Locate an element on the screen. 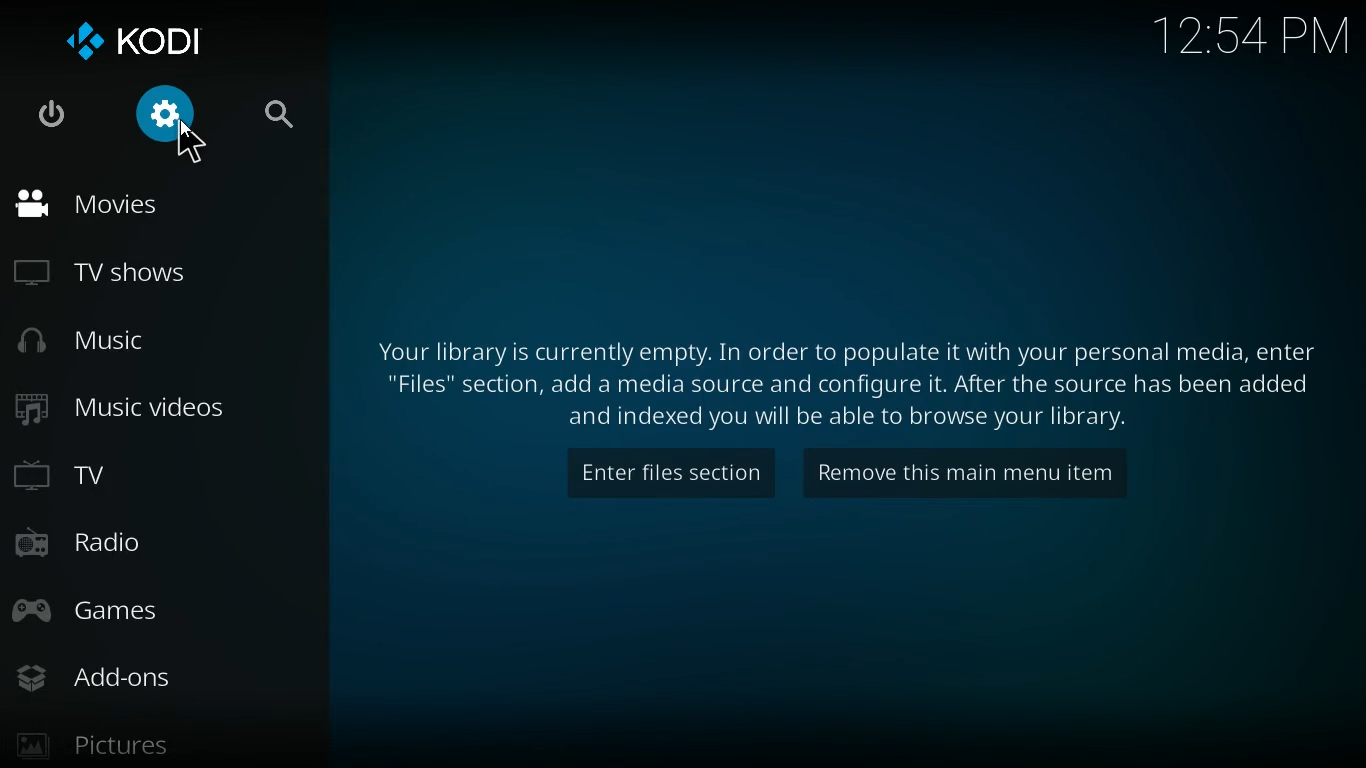  cursor is located at coordinates (189, 143).